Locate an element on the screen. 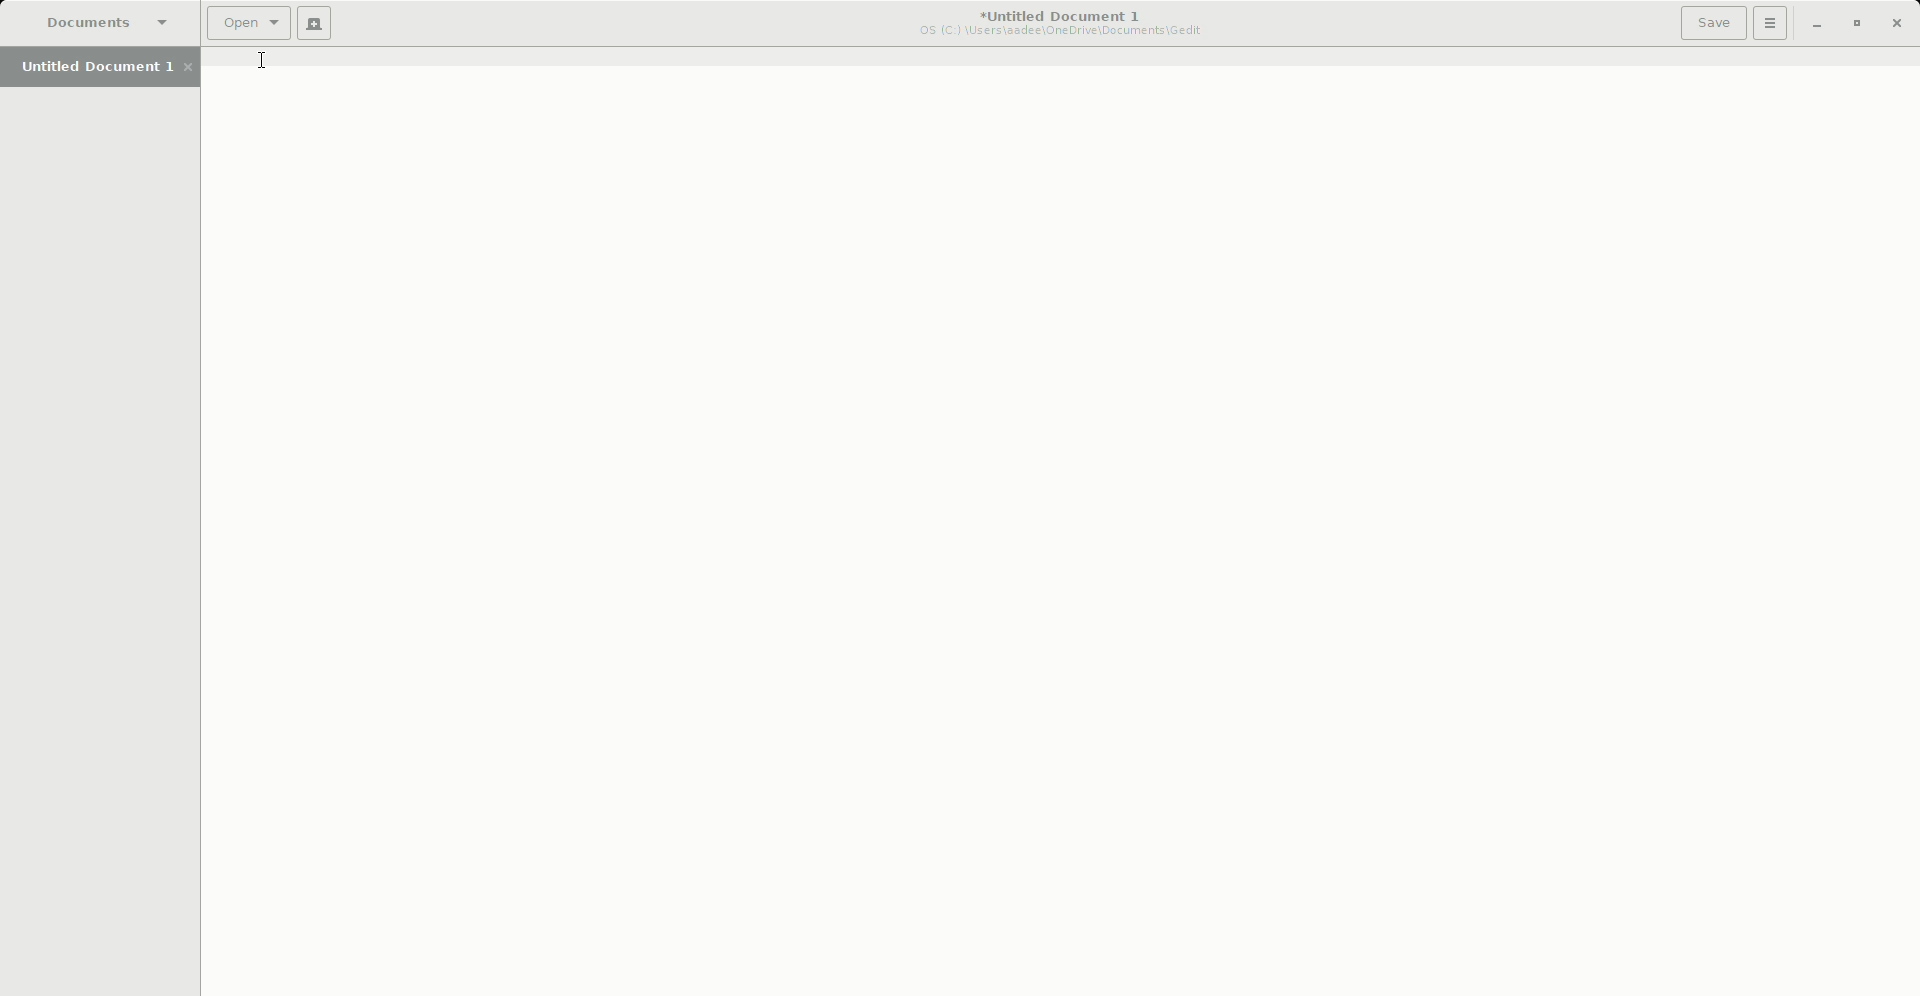 The width and height of the screenshot is (1920, 996). New is located at coordinates (315, 24).